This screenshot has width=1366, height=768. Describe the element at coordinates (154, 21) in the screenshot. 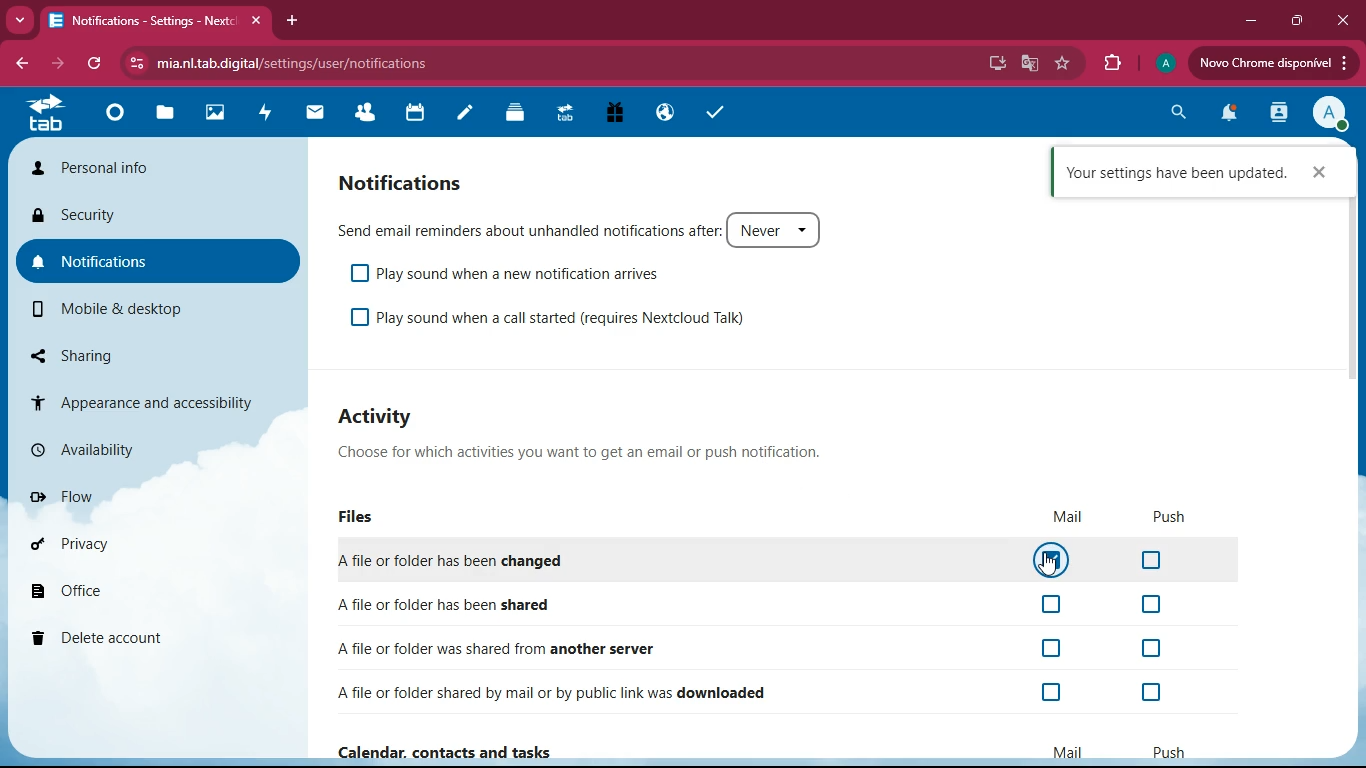

I see `tab` at that location.